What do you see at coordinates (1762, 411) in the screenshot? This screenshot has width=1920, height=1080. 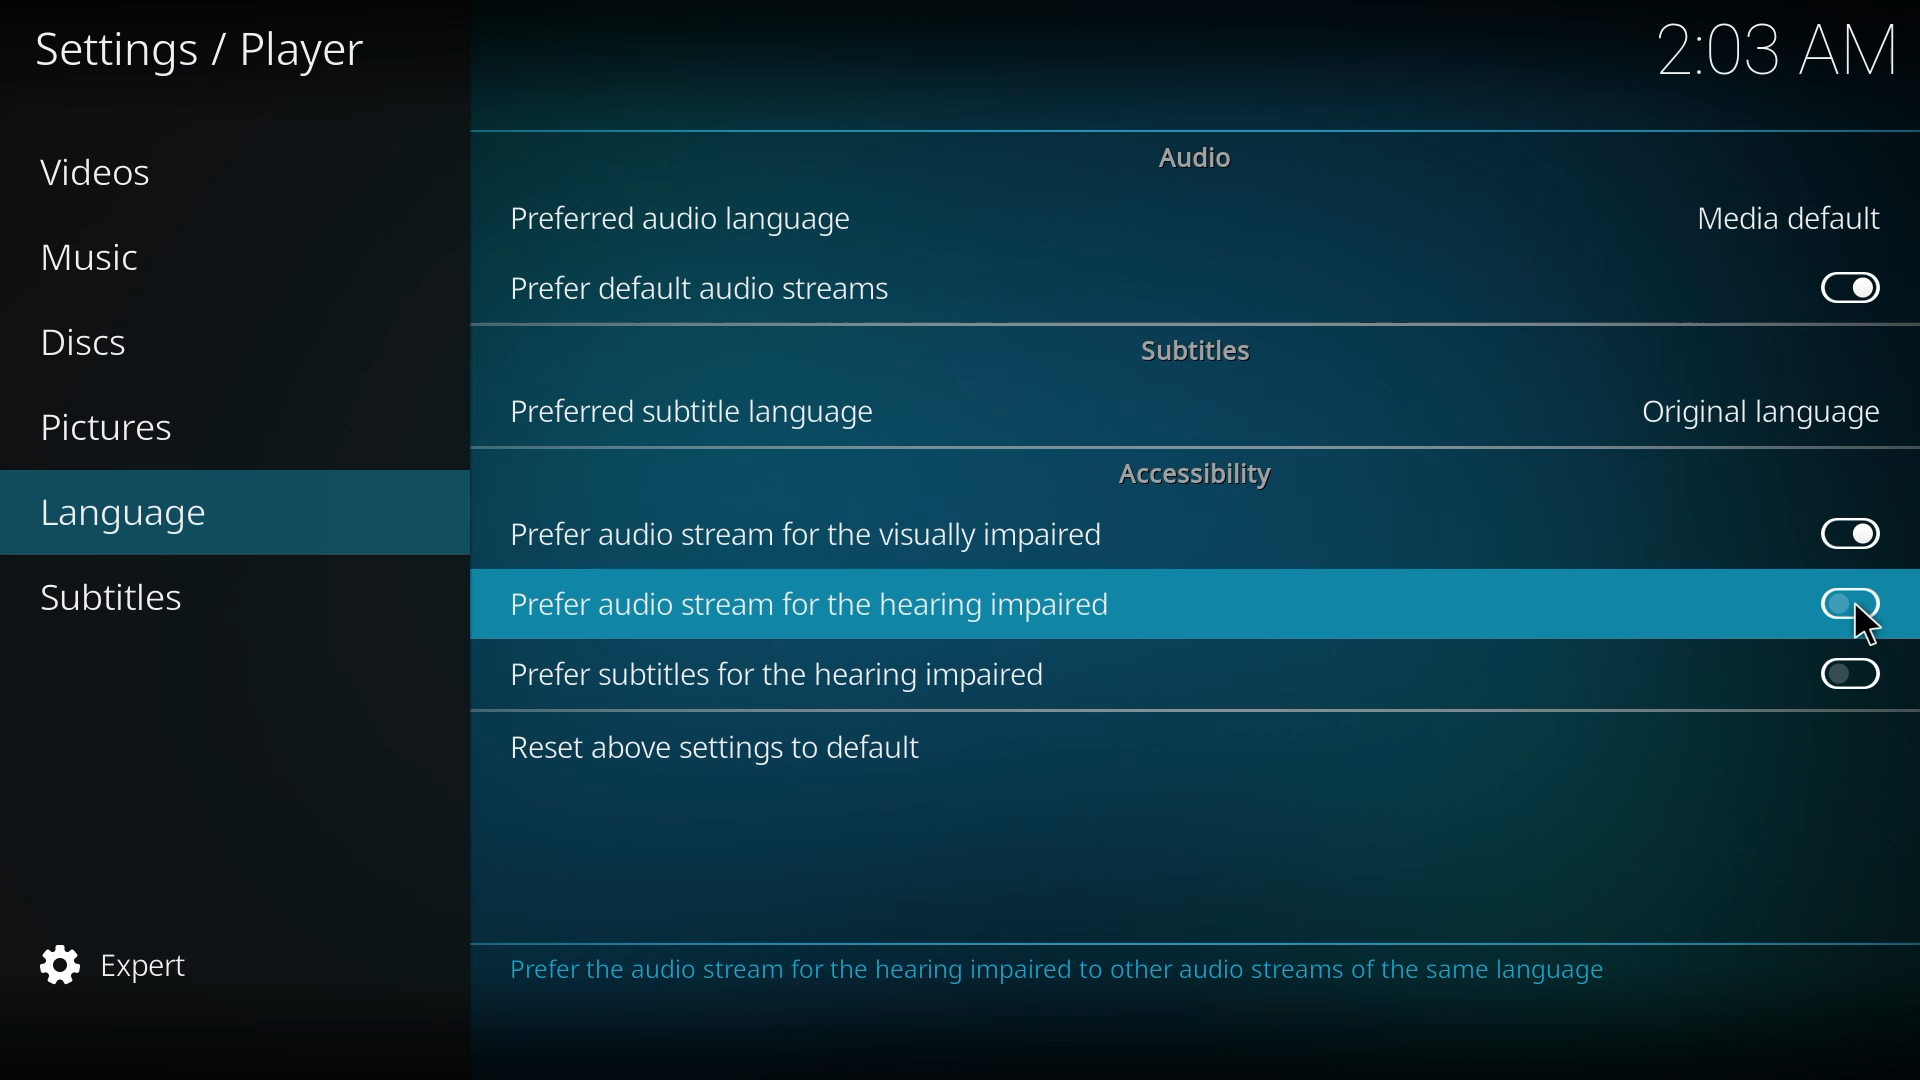 I see `original language` at bounding box center [1762, 411].